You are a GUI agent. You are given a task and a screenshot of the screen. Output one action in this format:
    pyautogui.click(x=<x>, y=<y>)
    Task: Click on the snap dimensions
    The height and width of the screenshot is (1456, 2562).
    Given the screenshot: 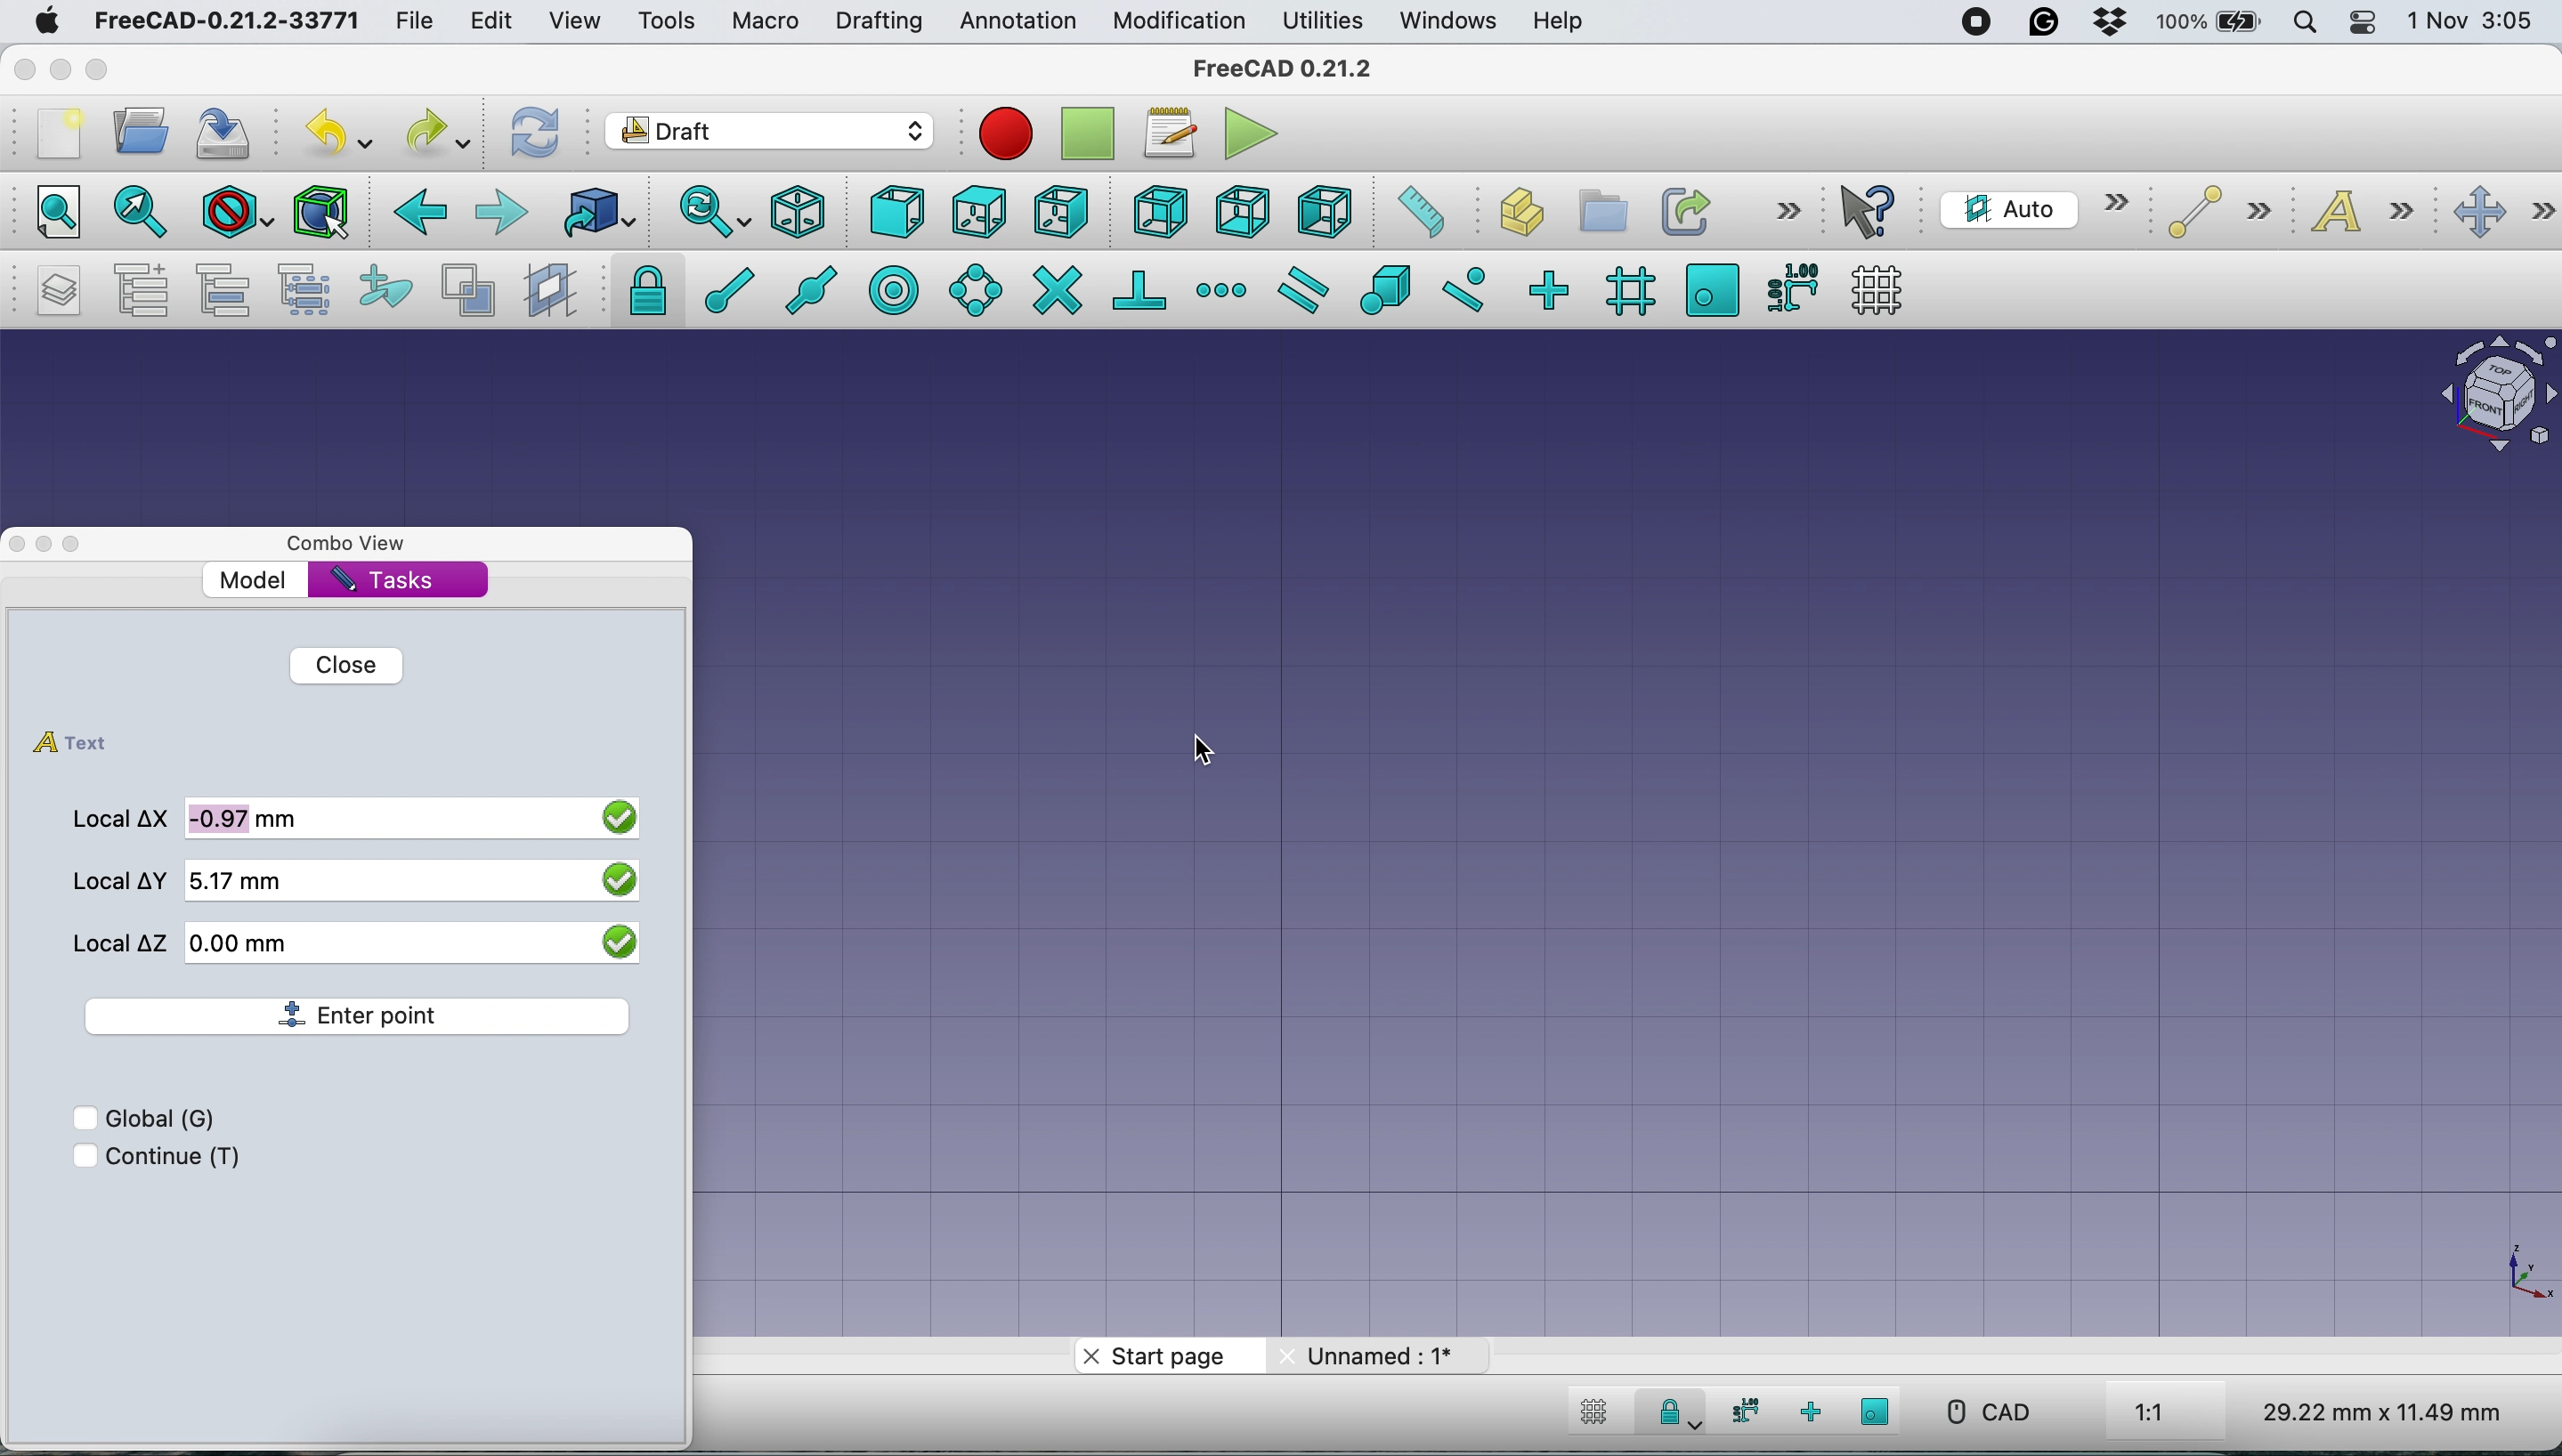 What is the action you would take?
    pyautogui.click(x=1741, y=1413)
    